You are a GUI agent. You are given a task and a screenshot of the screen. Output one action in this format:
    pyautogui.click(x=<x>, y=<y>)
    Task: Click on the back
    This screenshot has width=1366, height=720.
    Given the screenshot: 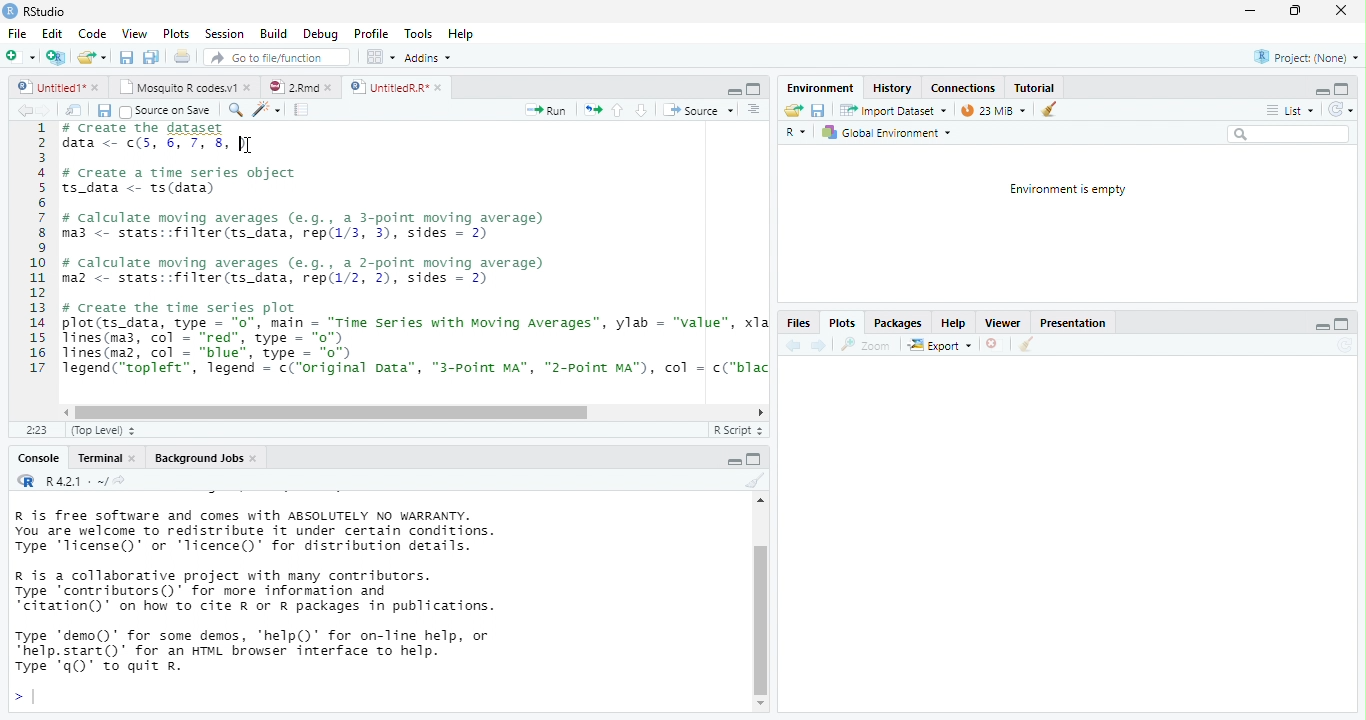 What is the action you would take?
    pyautogui.click(x=24, y=110)
    